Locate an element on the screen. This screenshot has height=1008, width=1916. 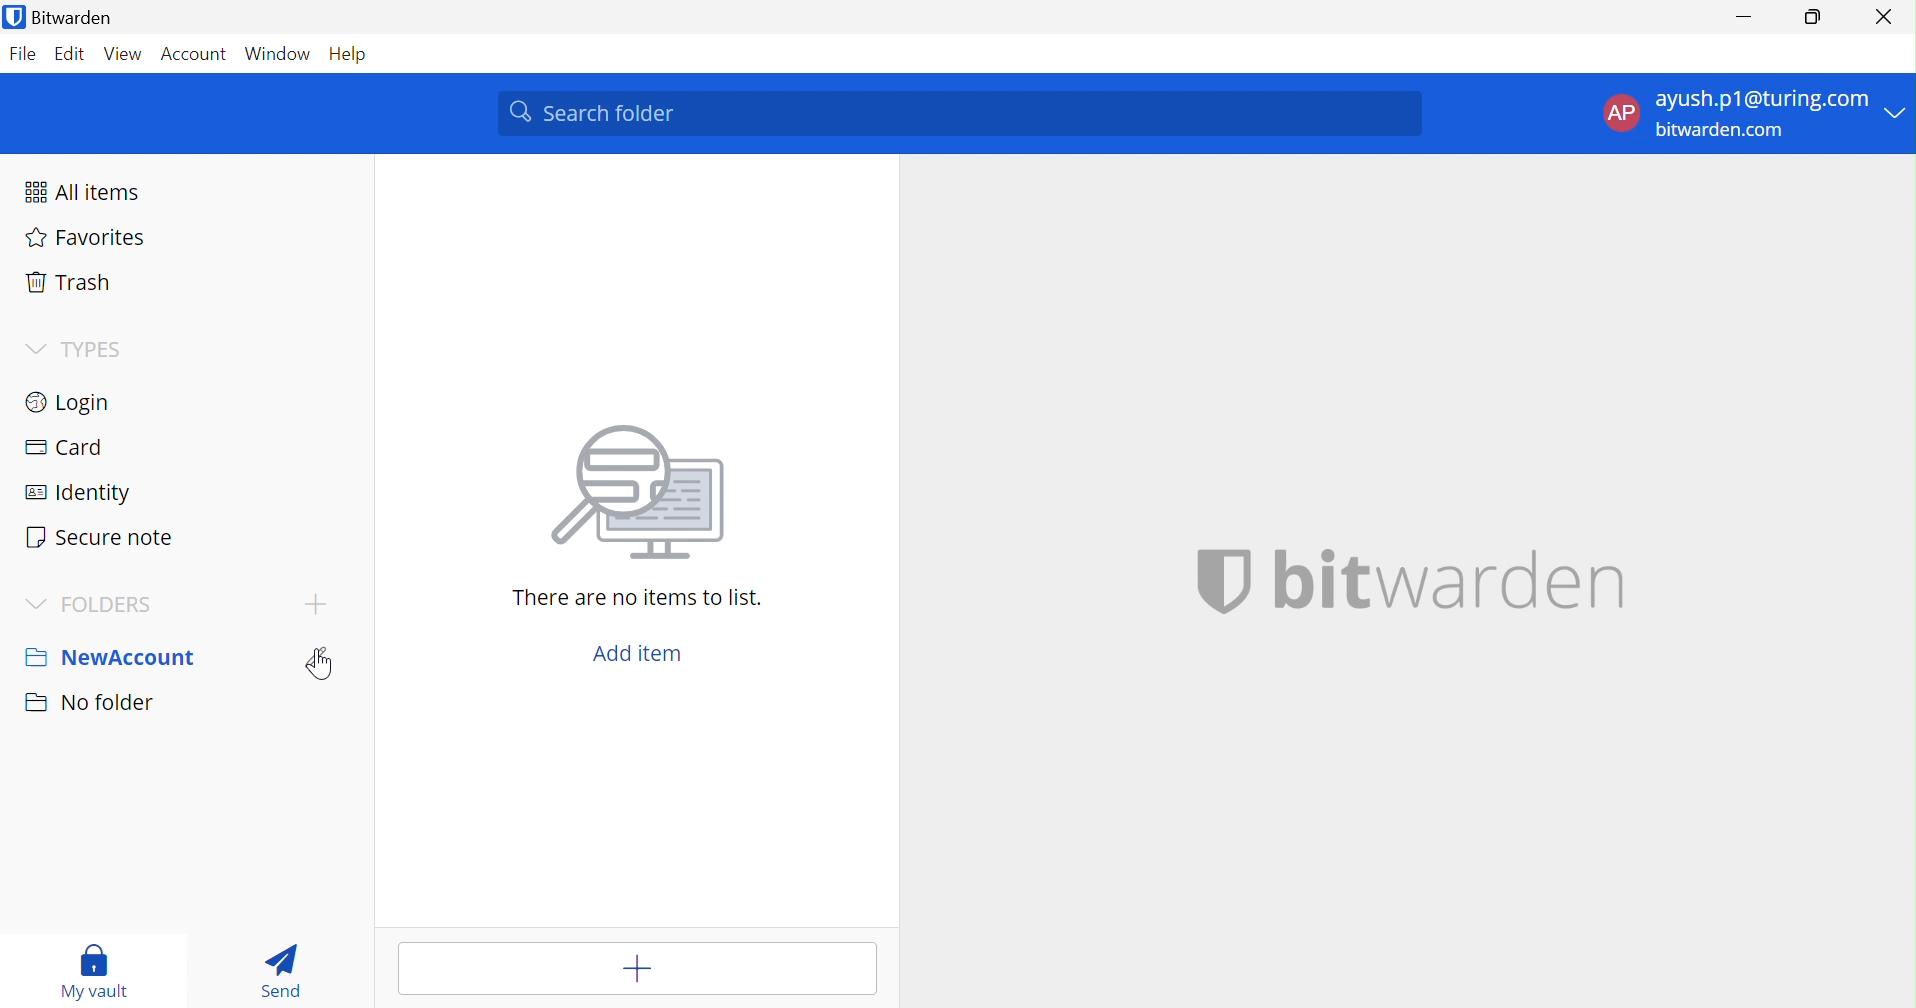
Drop Down is located at coordinates (29, 348).